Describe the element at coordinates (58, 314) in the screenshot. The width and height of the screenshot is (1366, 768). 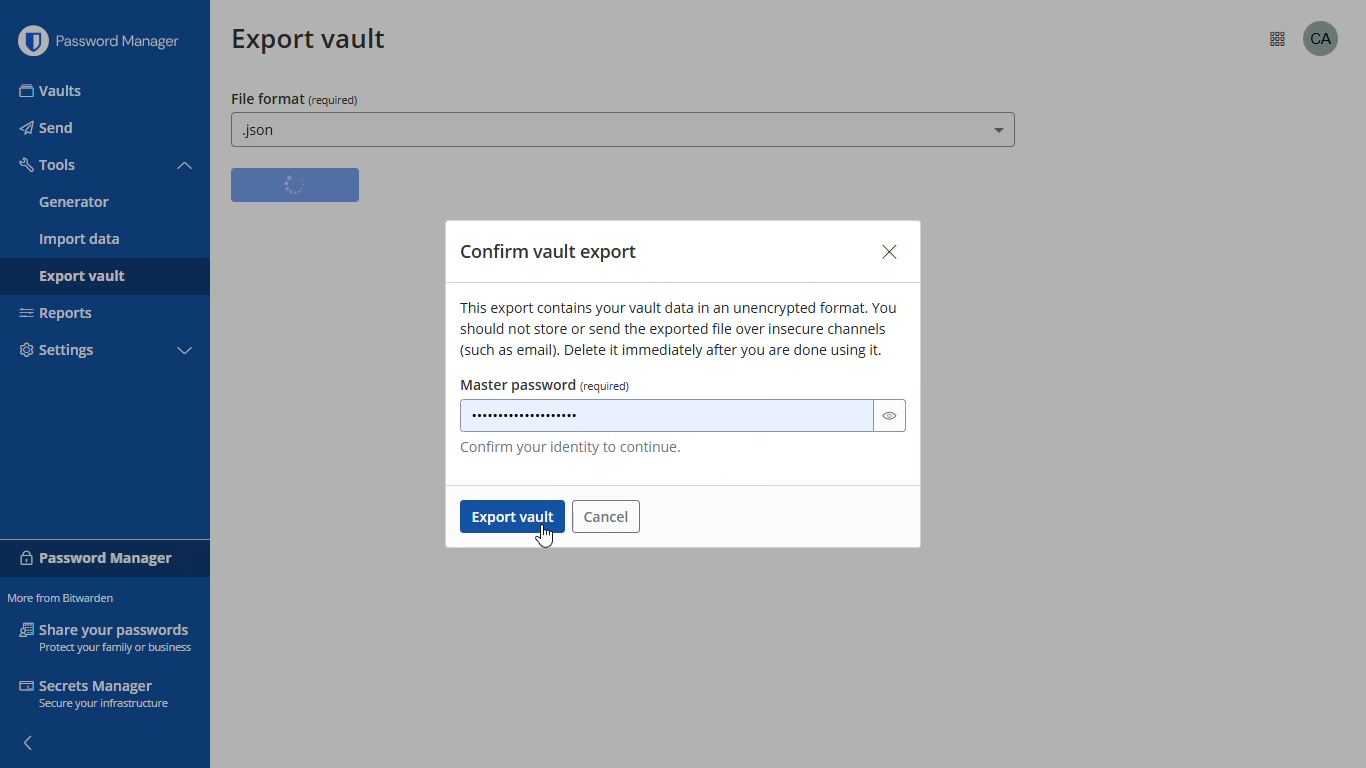
I see `reports` at that location.